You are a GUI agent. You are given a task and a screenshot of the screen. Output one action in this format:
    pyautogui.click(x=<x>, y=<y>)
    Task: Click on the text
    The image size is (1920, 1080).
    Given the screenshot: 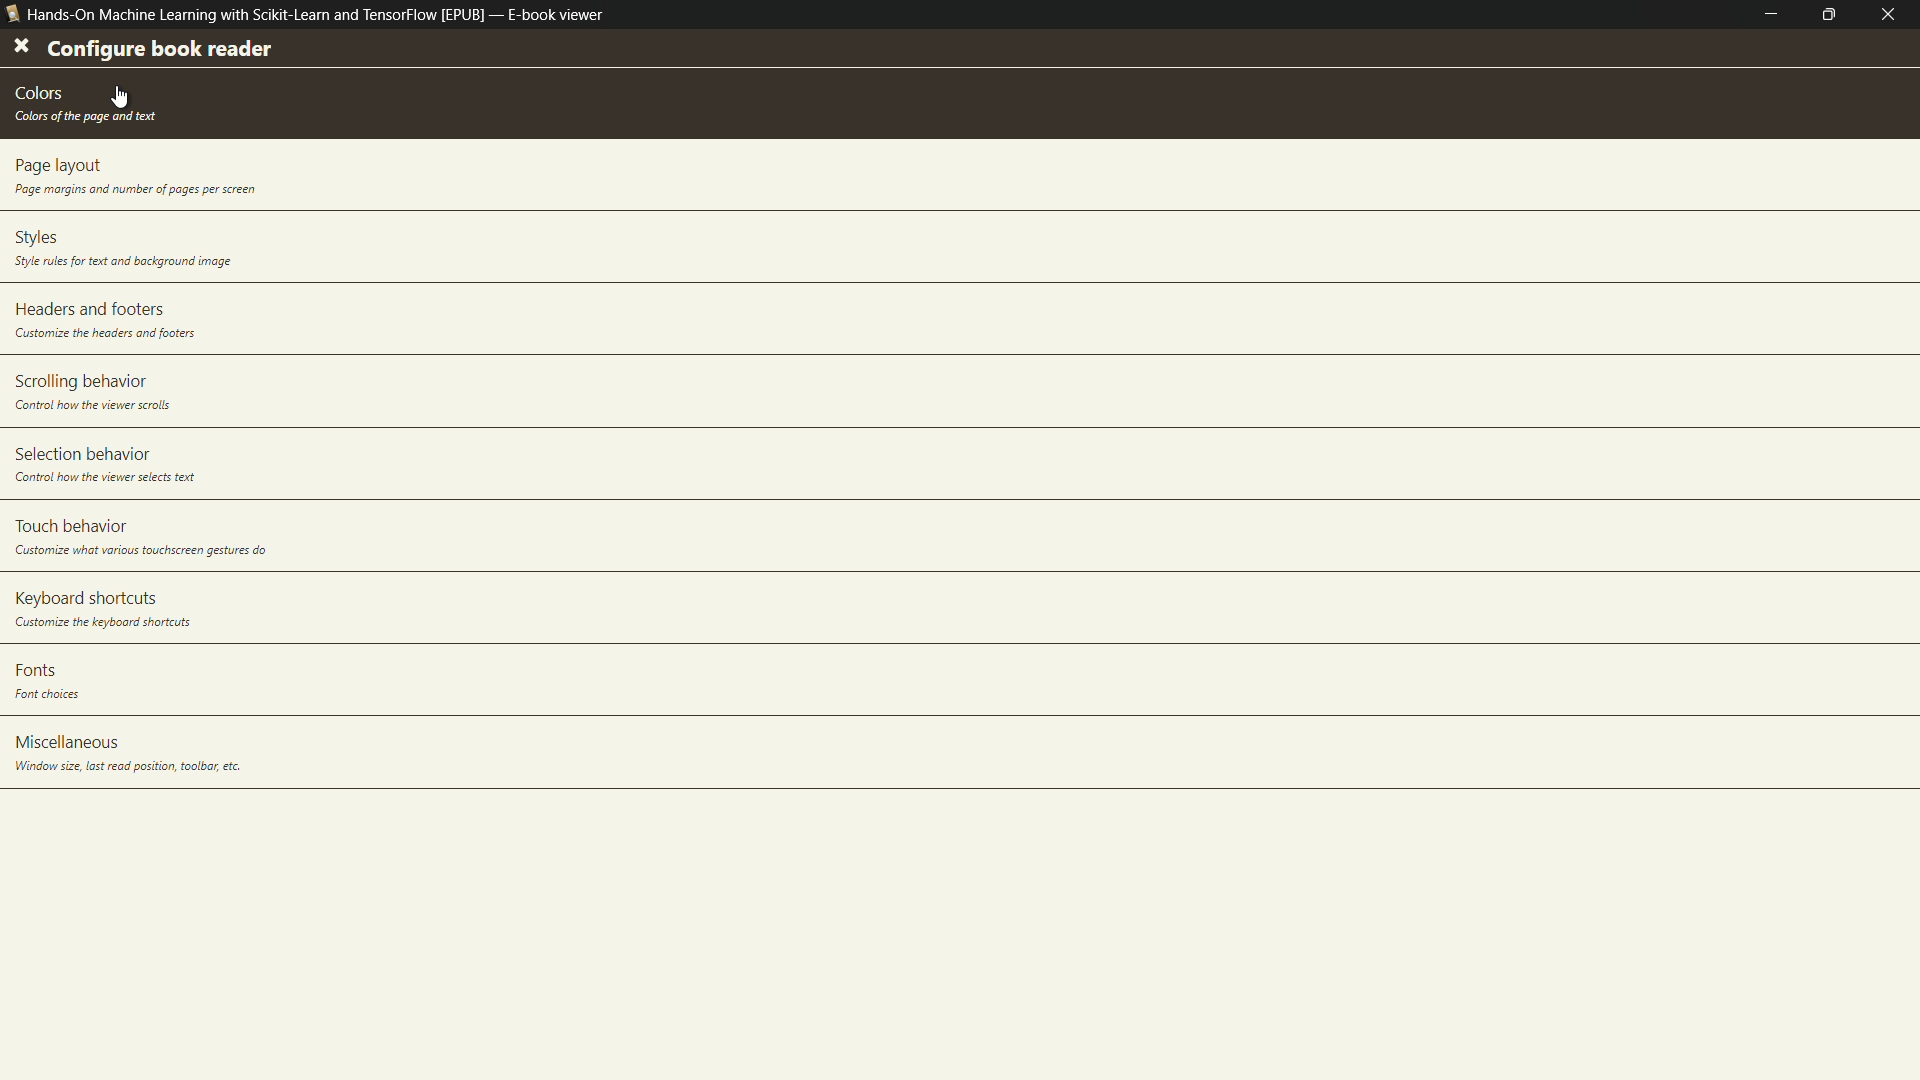 What is the action you would take?
    pyautogui.click(x=133, y=191)
    